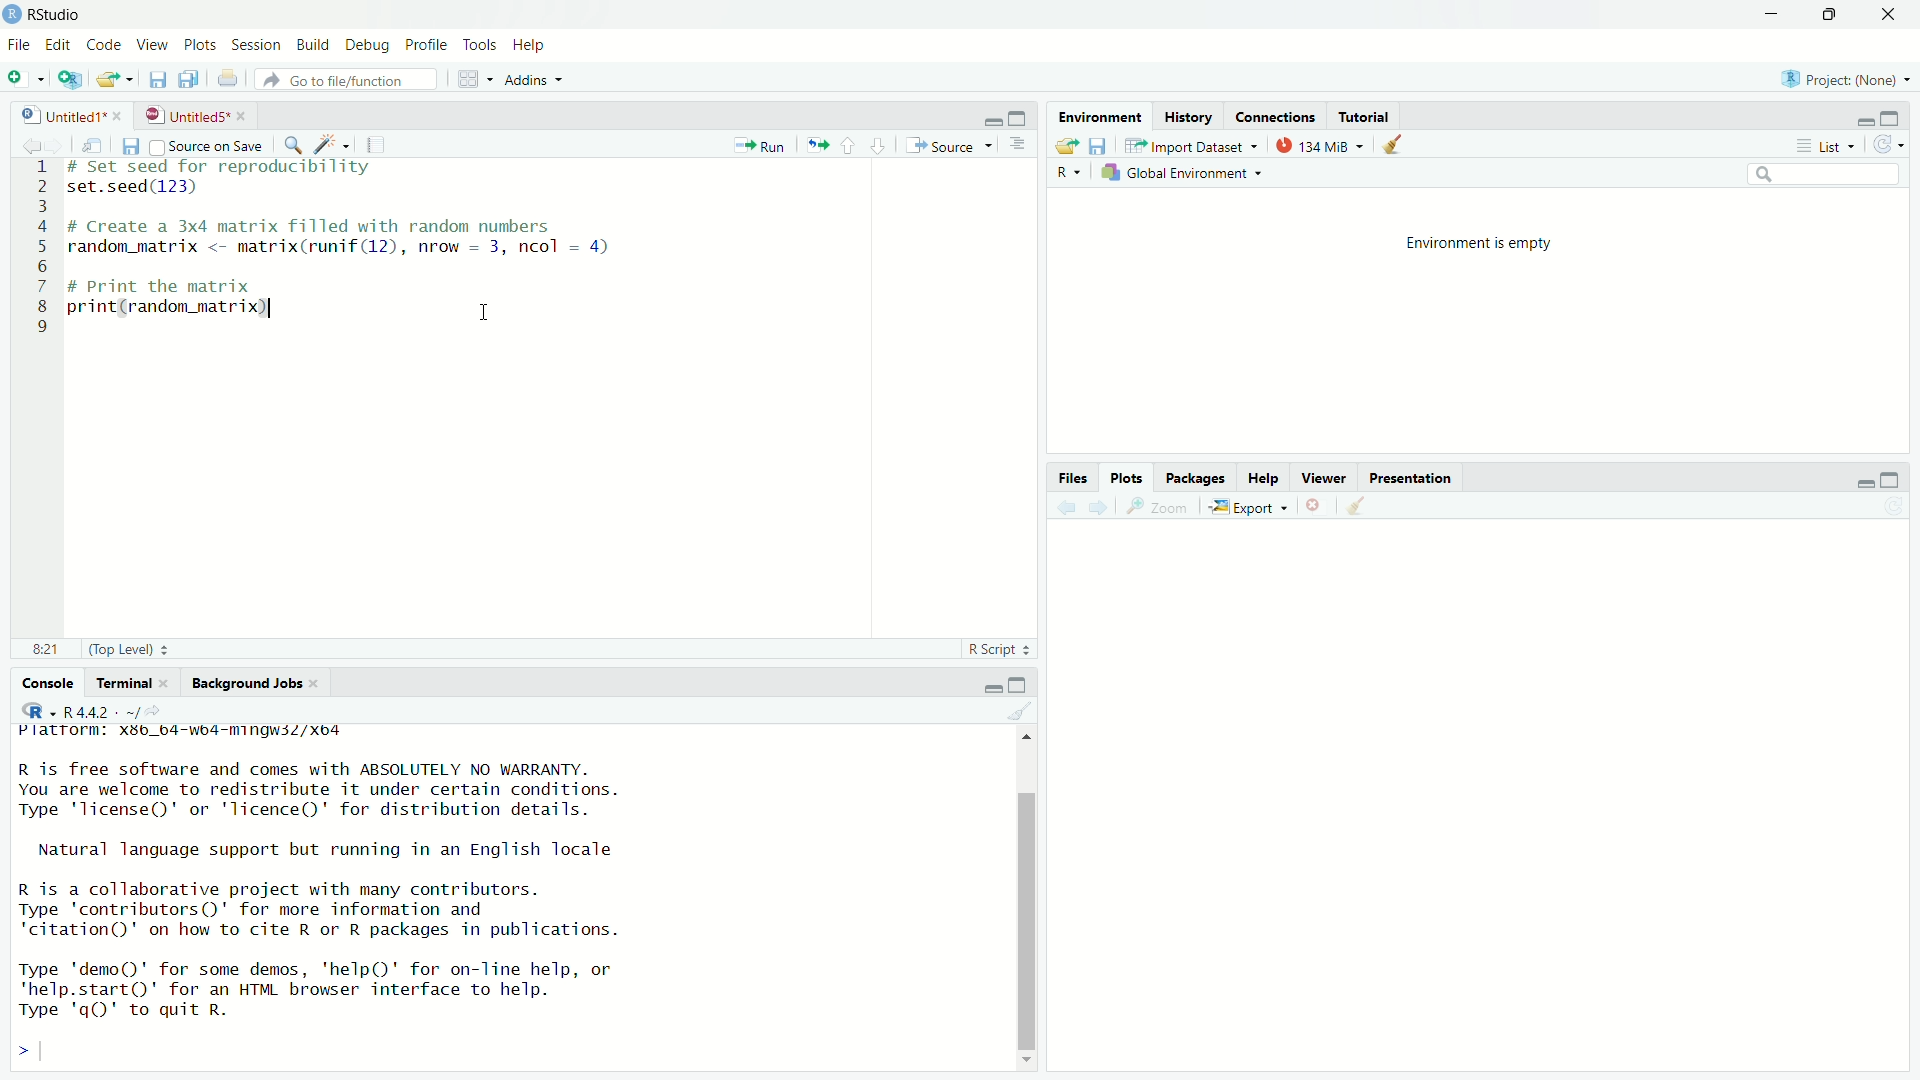 This screenshot has height=1080, width=1920. I want to click on rPlatrorm. Xx3b_b4-wo4-mingwsZ/xo4

R is free software and comes with ABSOLUTELY NO WARRANTY.

You are welcome to redistribute it under certain conditions.

Type 'license()' or 'licence()' for distribution details.
Natural language support but running in an English locale

R is a collaborative project with many contributors.

Type 'contributors()' for more information and

‘citation()' on how to cite R or R packages in publications.

Type 'demo()' for some demos, 'help()' for on-line help, or

'help.start()' for an HTML browser interface to help.

Type 'qQ)' to quit R.

>, so click(356, 894).